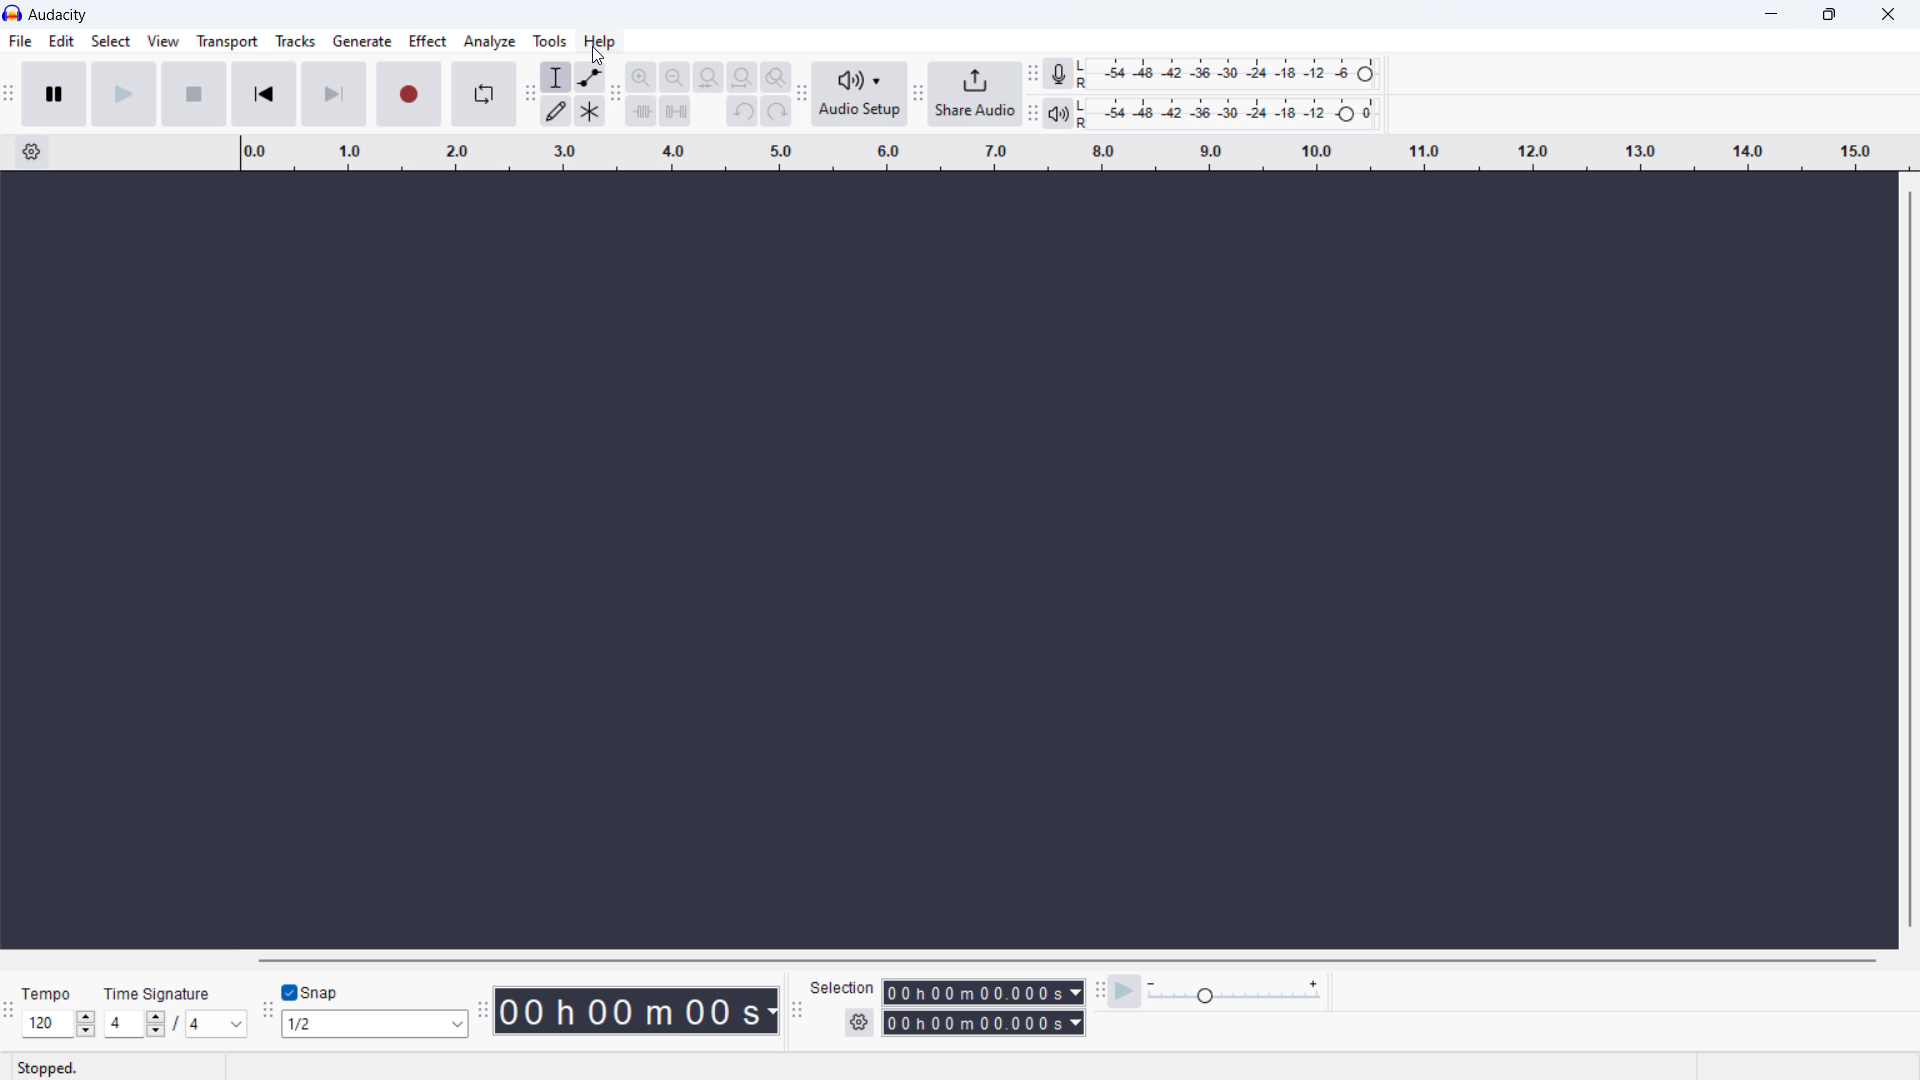 Image resolution: width=1920 pixels, height=1080 pixels. Describe the element at coordinates (742, 111) in the screenshot. I see `undo` at that location.